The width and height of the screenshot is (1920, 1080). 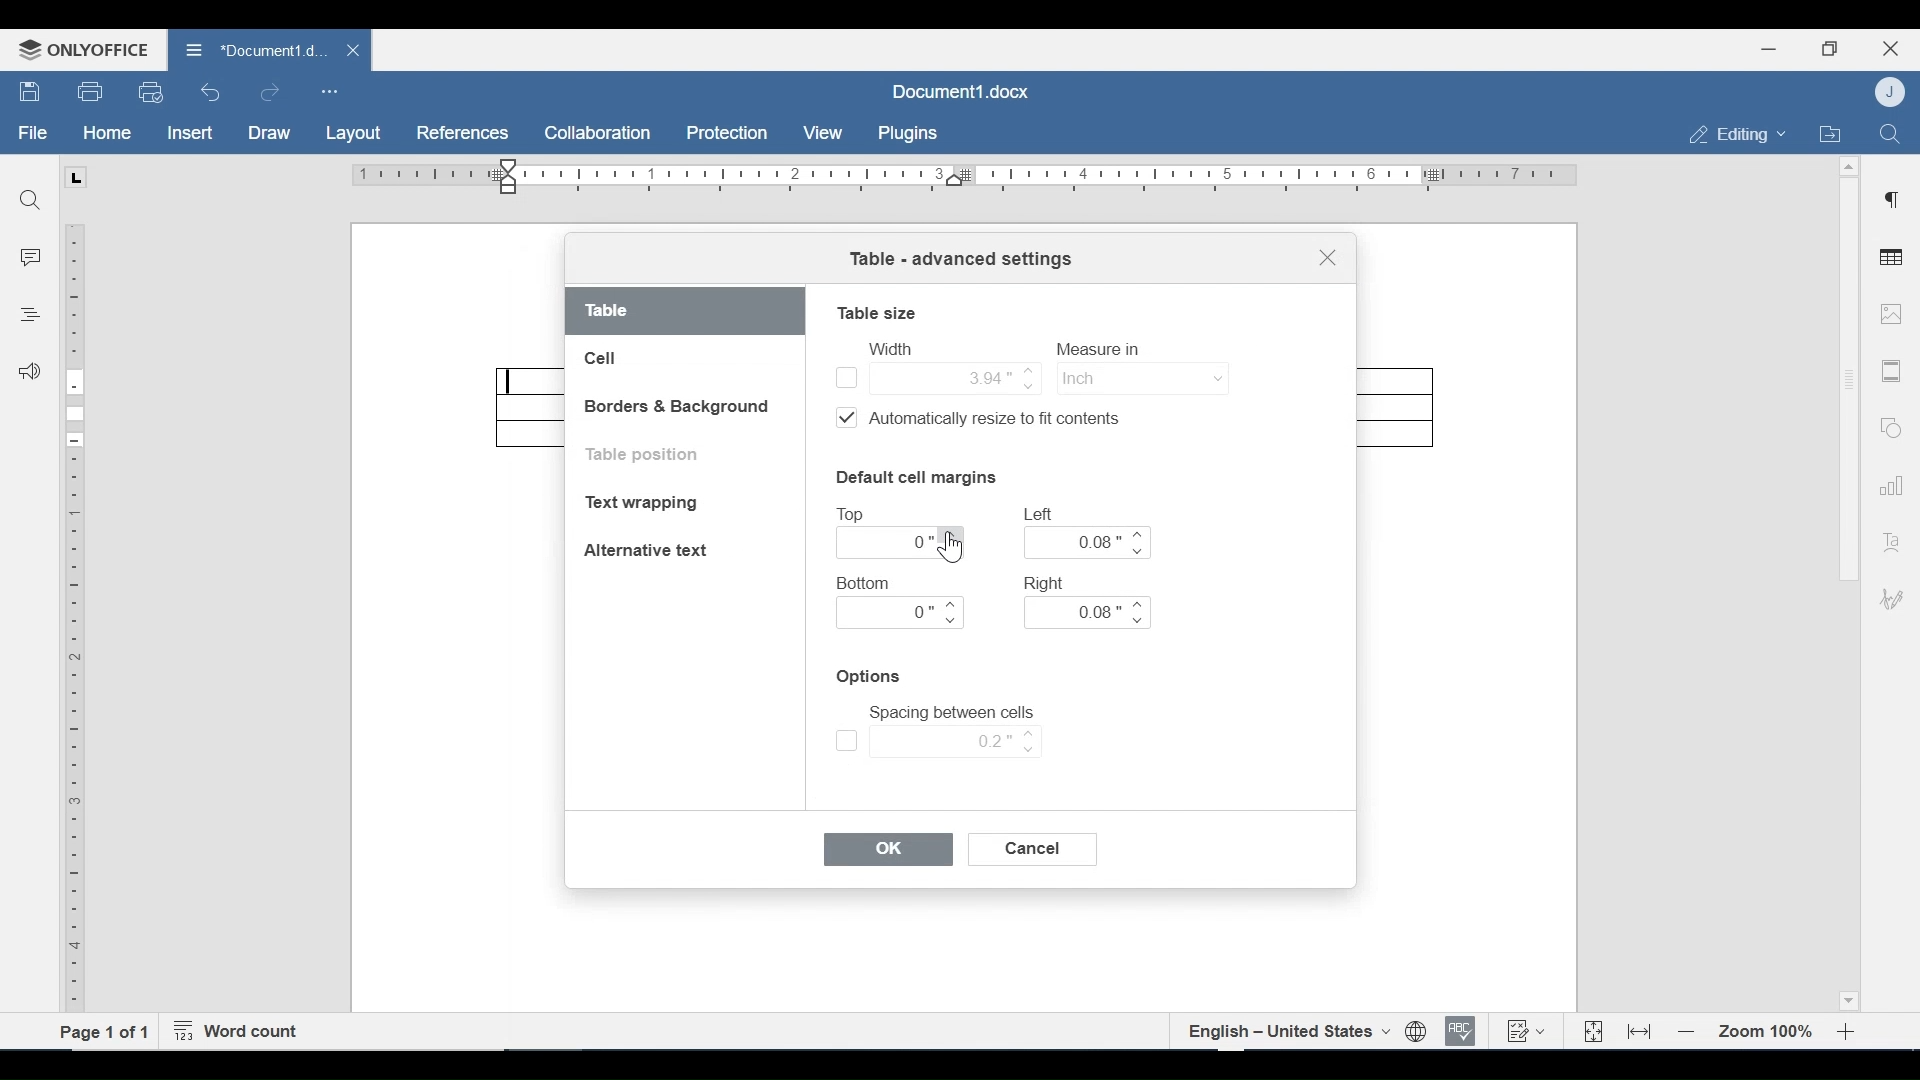 I want to click on Zoom in, so click(x=1850, y=1032).